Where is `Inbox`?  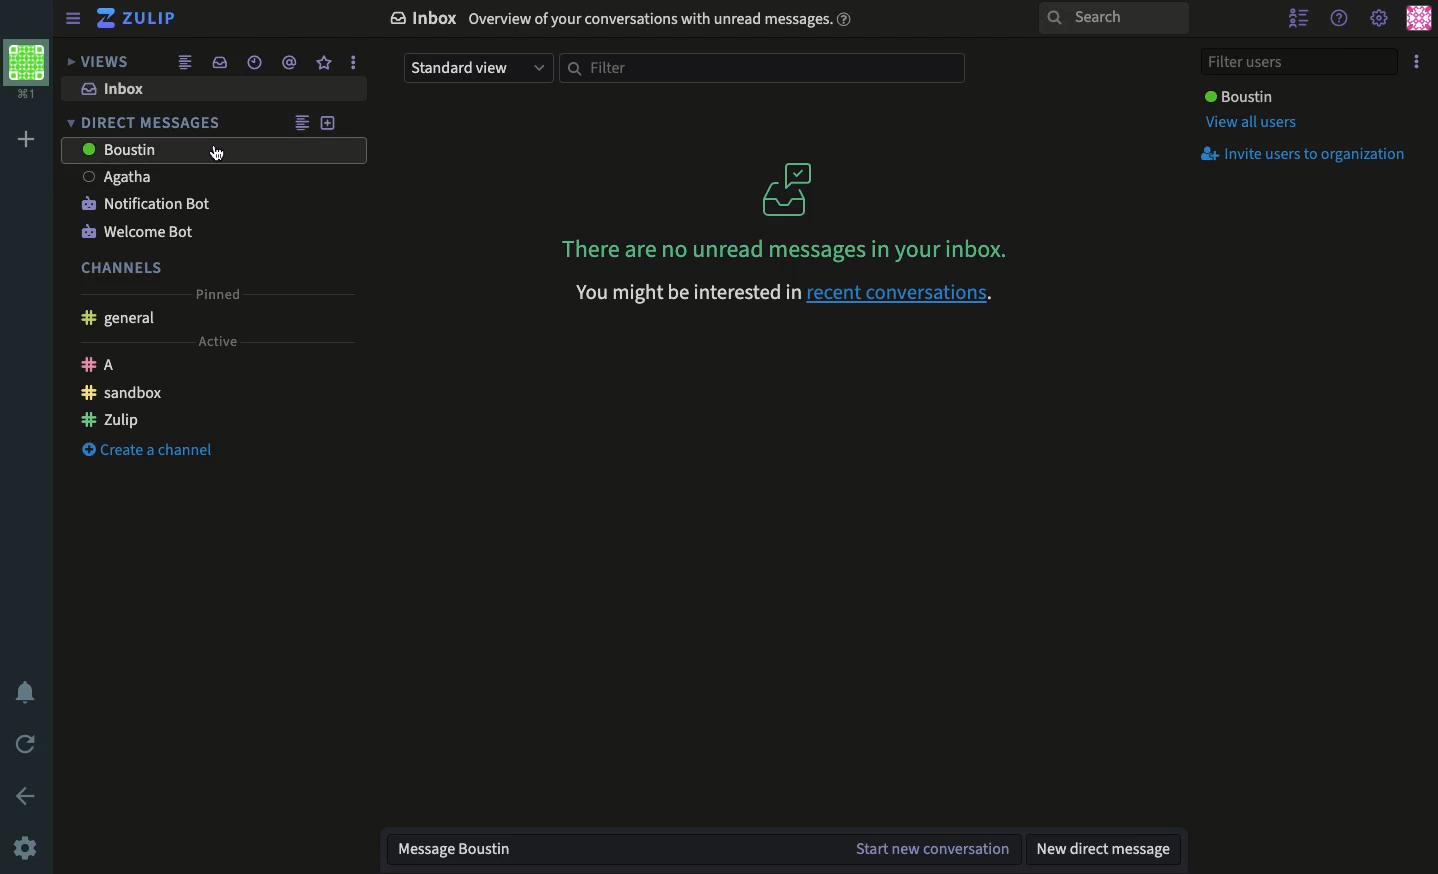
Inbox is located at coordinates (223, 64).